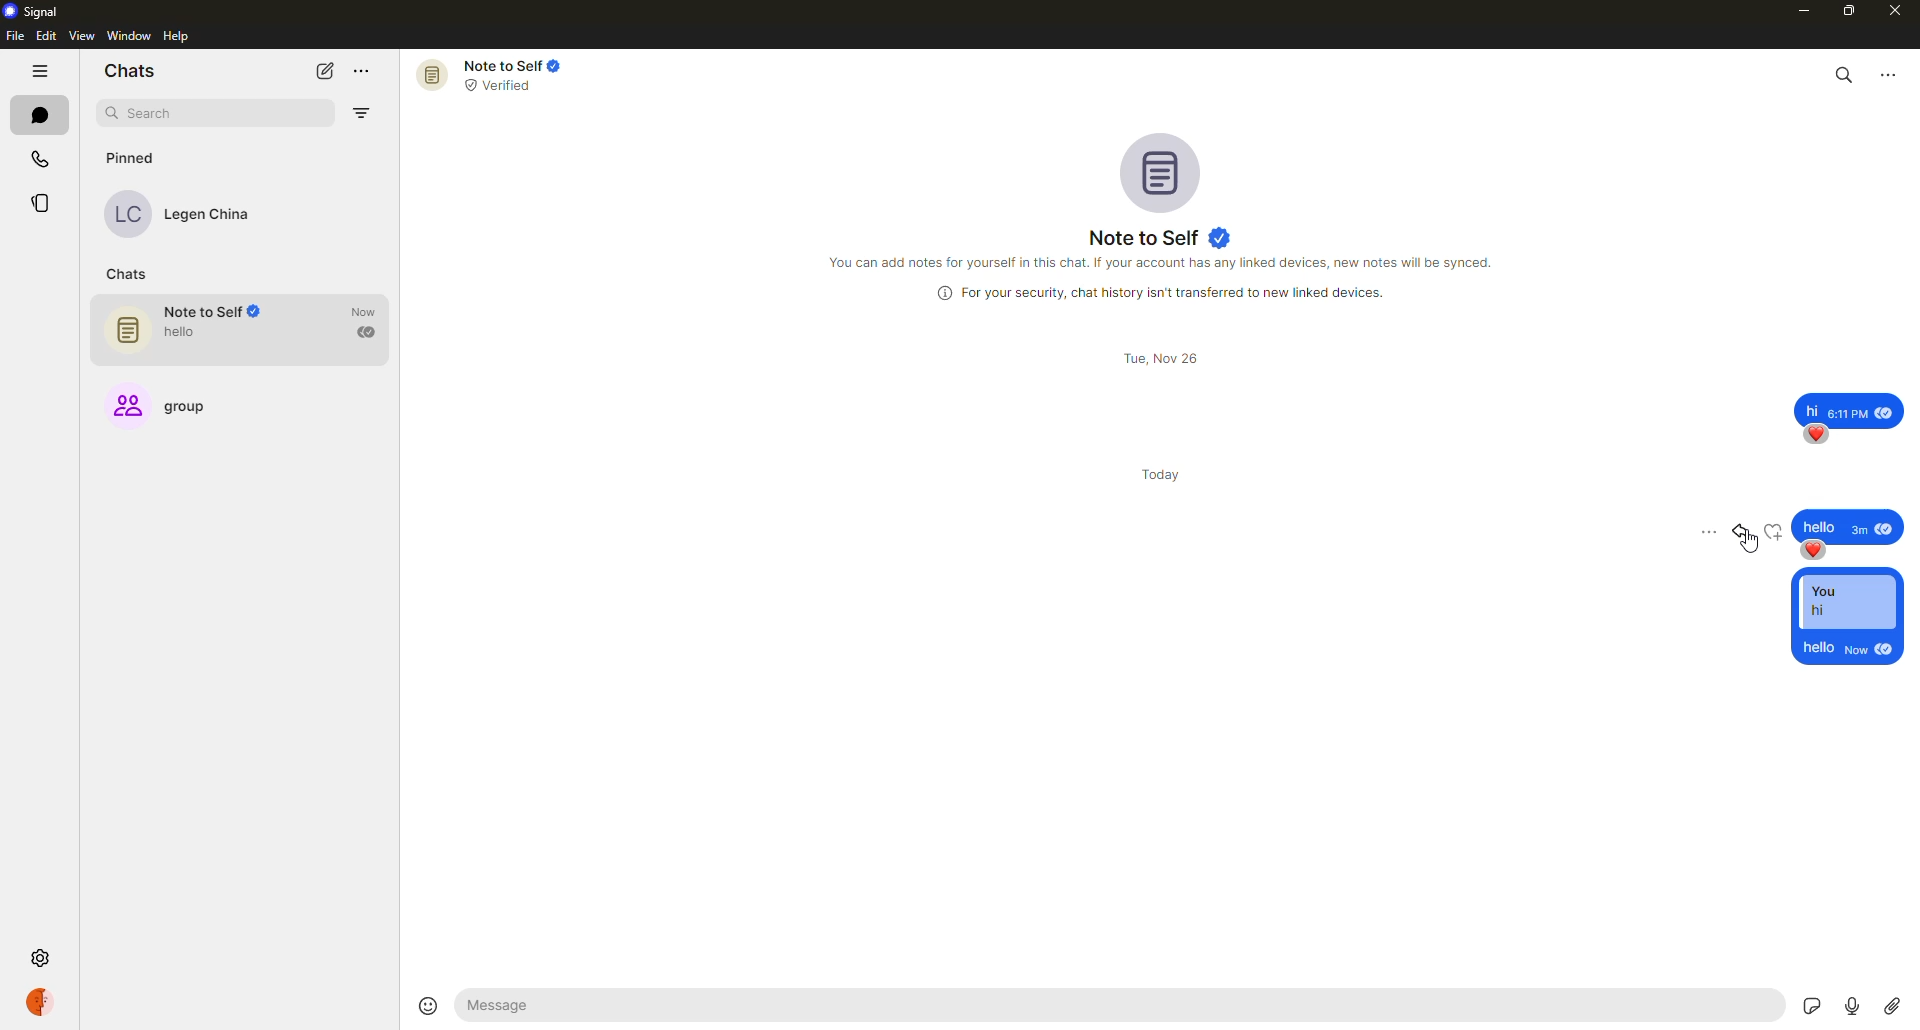 Image resolution: width=1920 pixels, height=1030 pixels. What do you see at coordinates (132, 70) in the screenshot?
I see `chats` at bounding box center [132, 70].